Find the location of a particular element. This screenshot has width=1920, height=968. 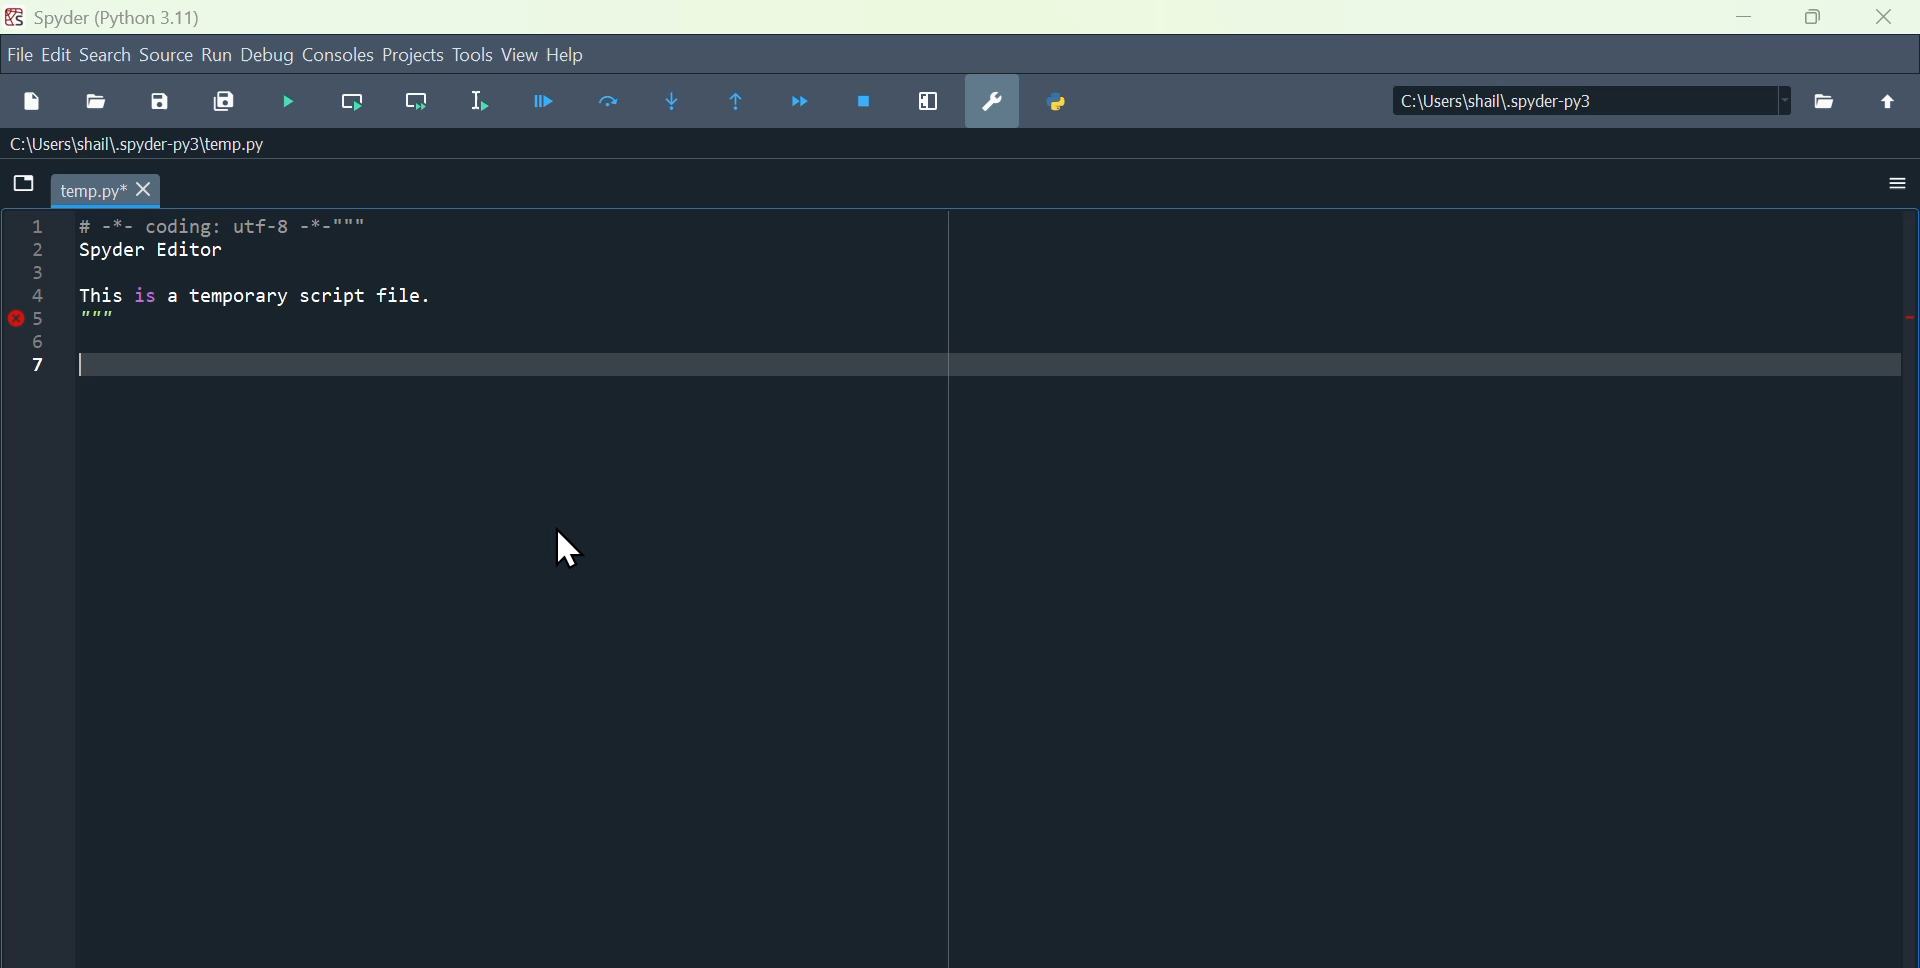

view is located at coordinates (519, 55).